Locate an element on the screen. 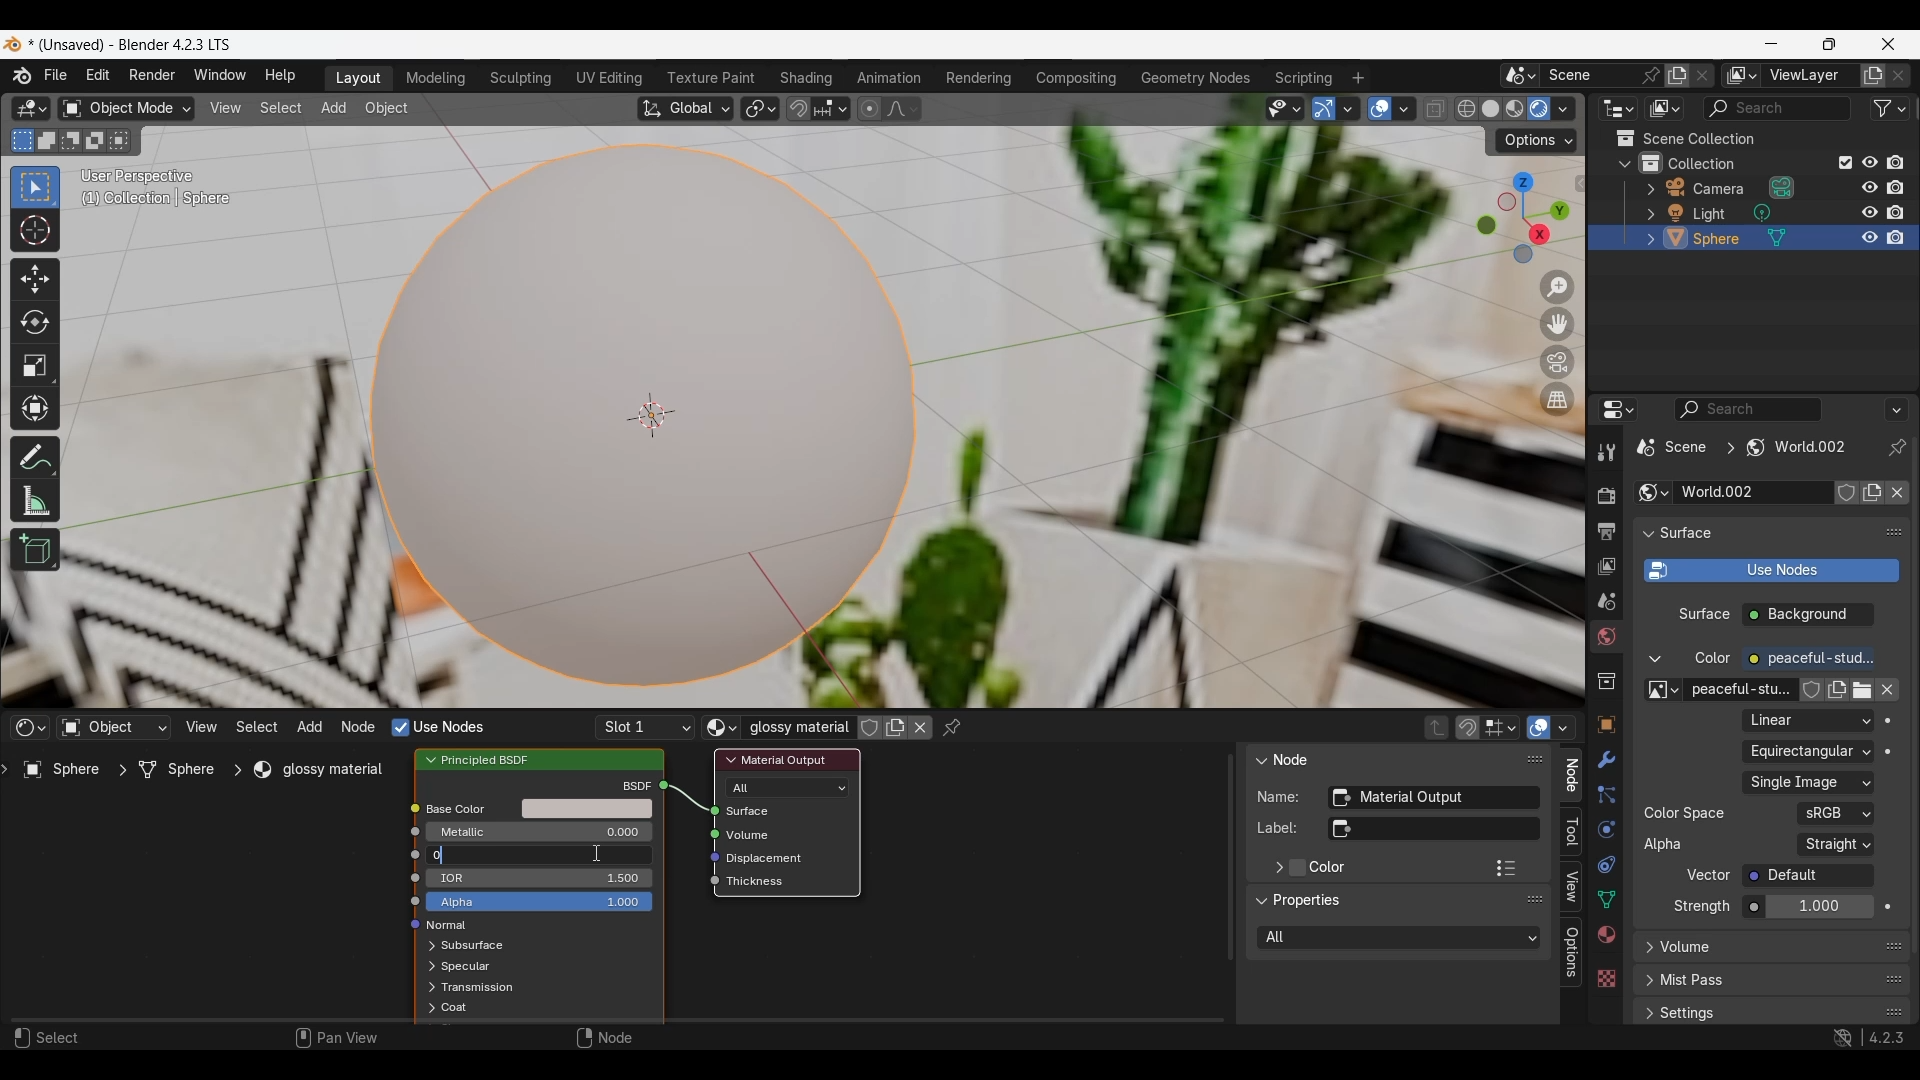  Node menu is located at coordinates (359, 727).